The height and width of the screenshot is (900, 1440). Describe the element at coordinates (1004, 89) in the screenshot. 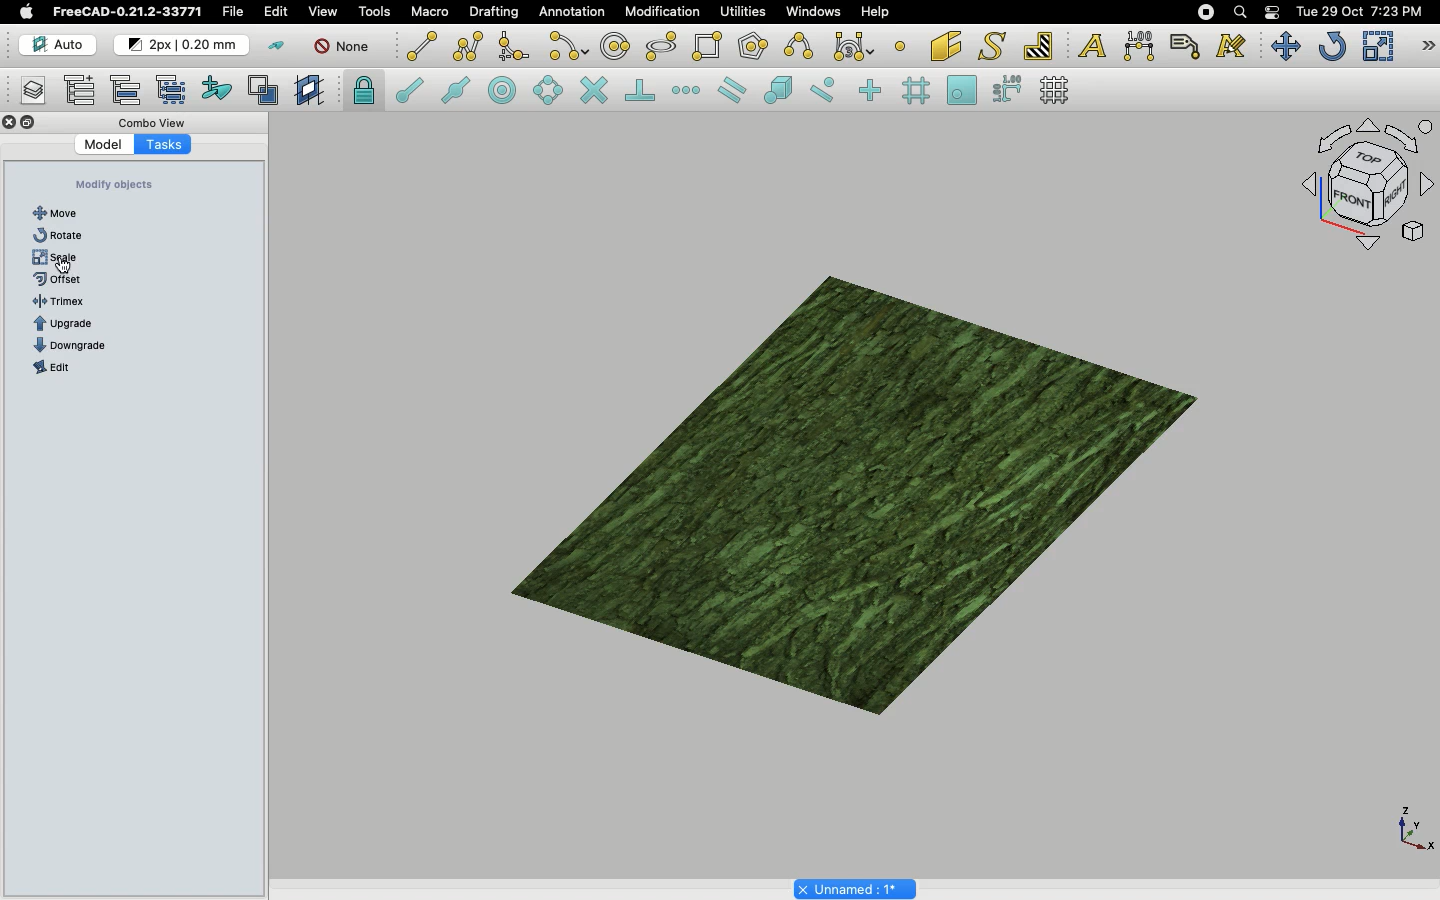

I see `Snap dimensions` at that location.